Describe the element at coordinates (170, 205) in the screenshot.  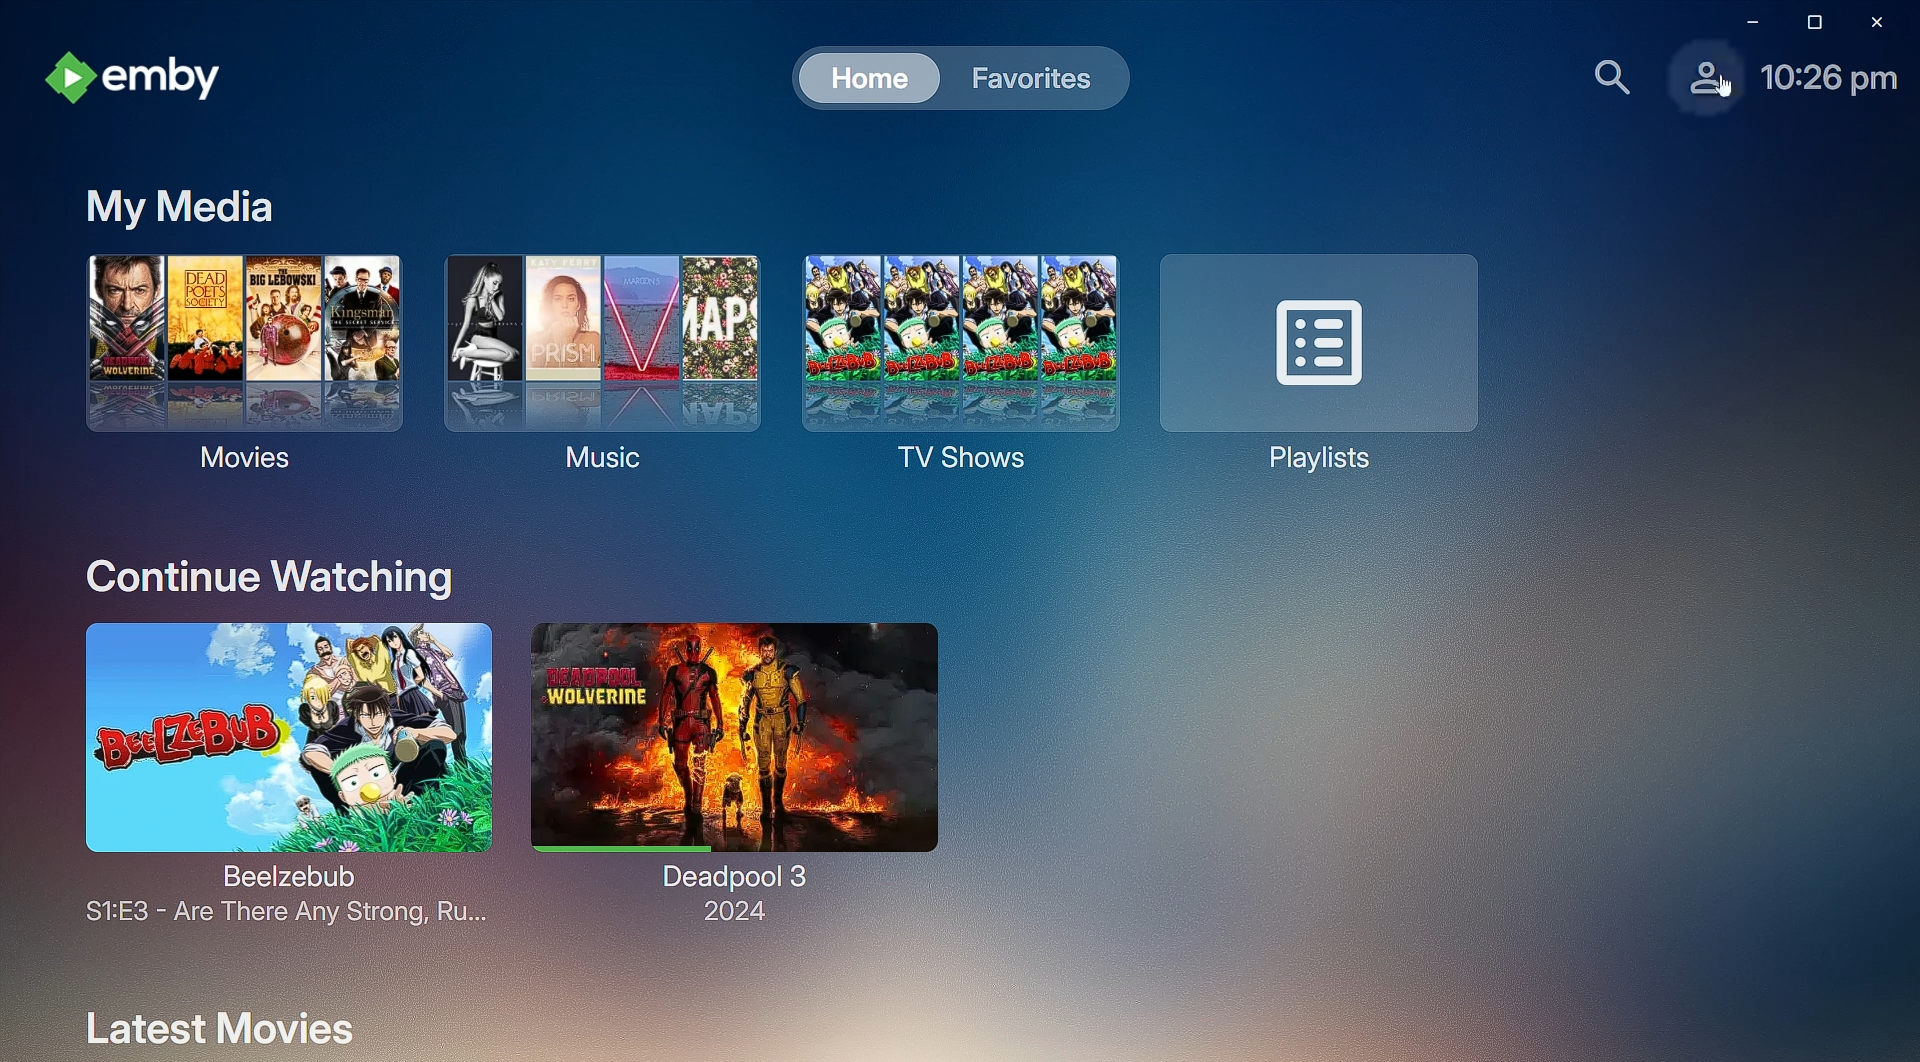
I see `My Media` at that location.